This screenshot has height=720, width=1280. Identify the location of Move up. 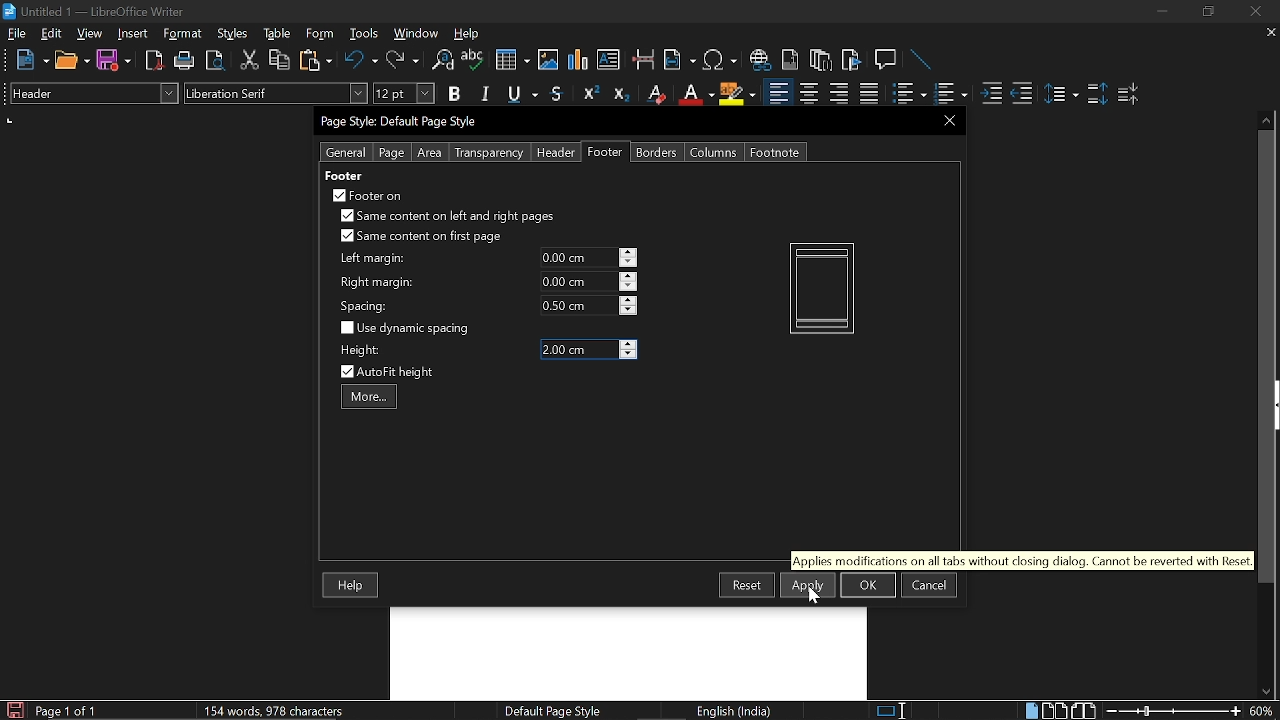
(1267, 118).